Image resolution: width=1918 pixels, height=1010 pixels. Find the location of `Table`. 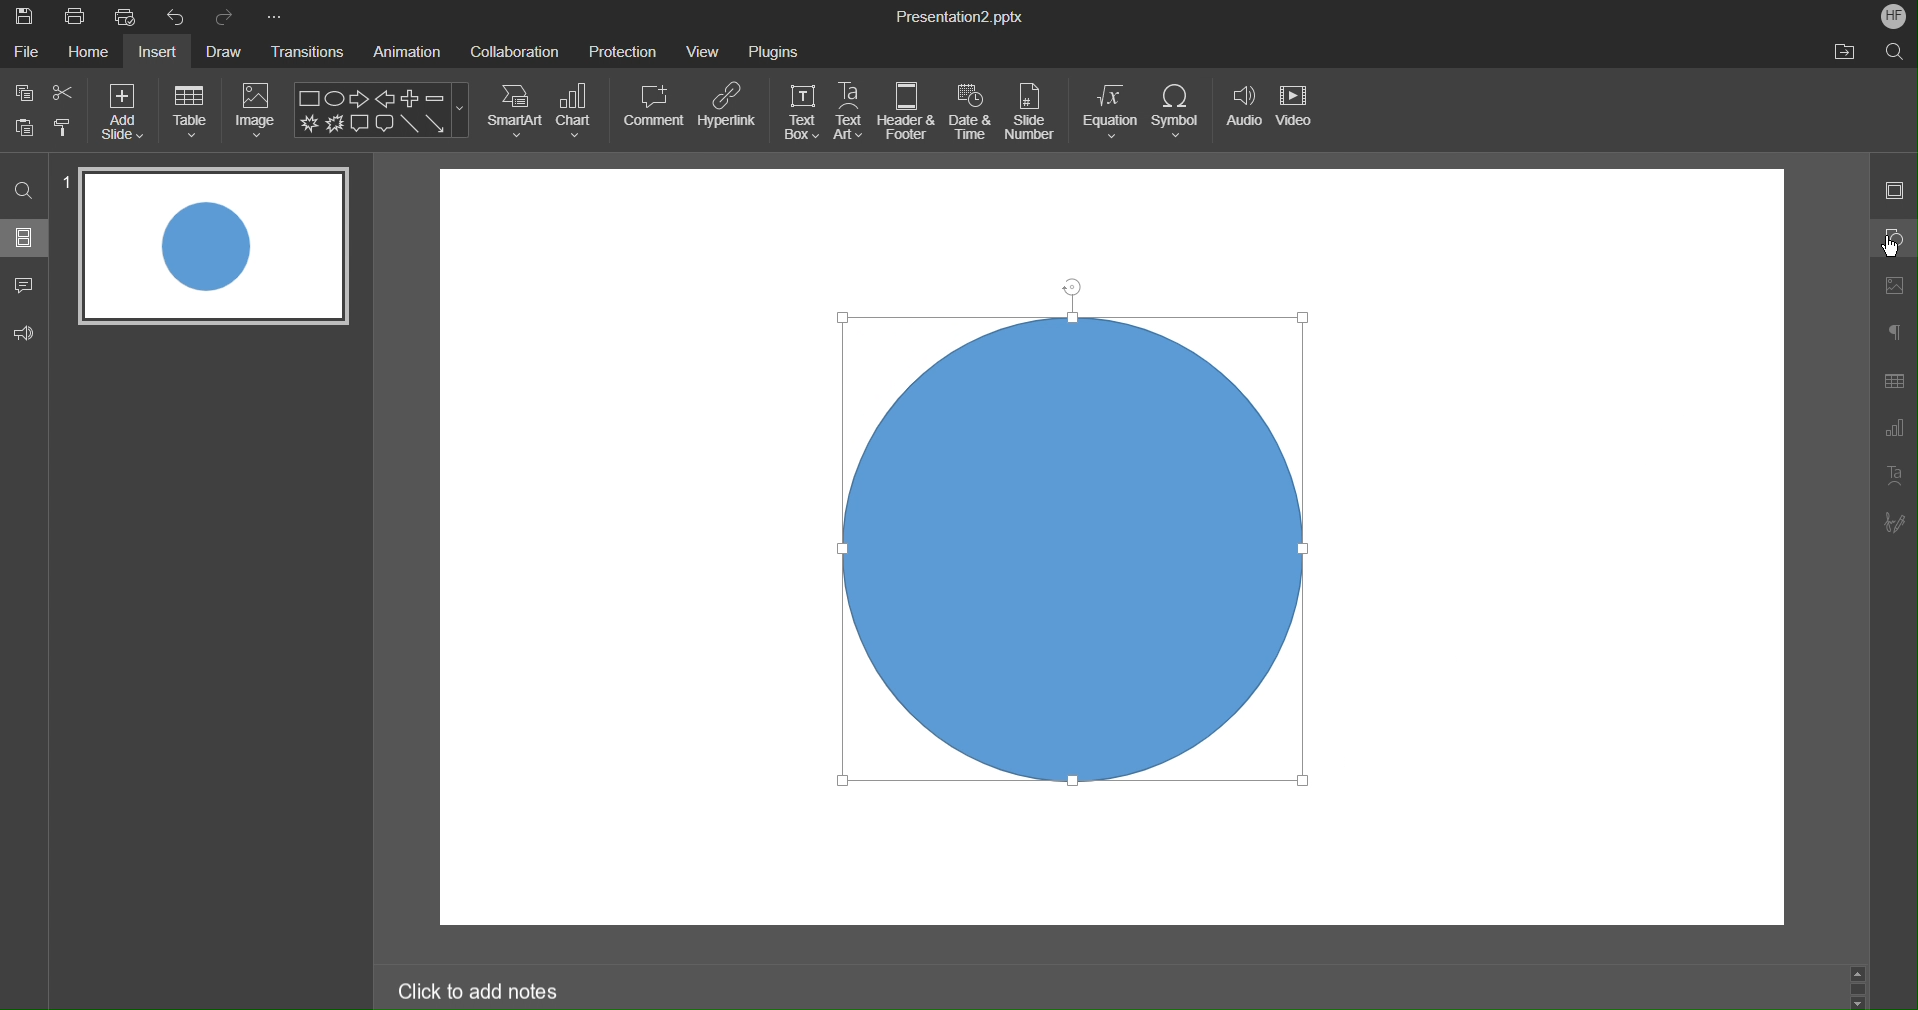

Table is located at coordinates (190, 110).